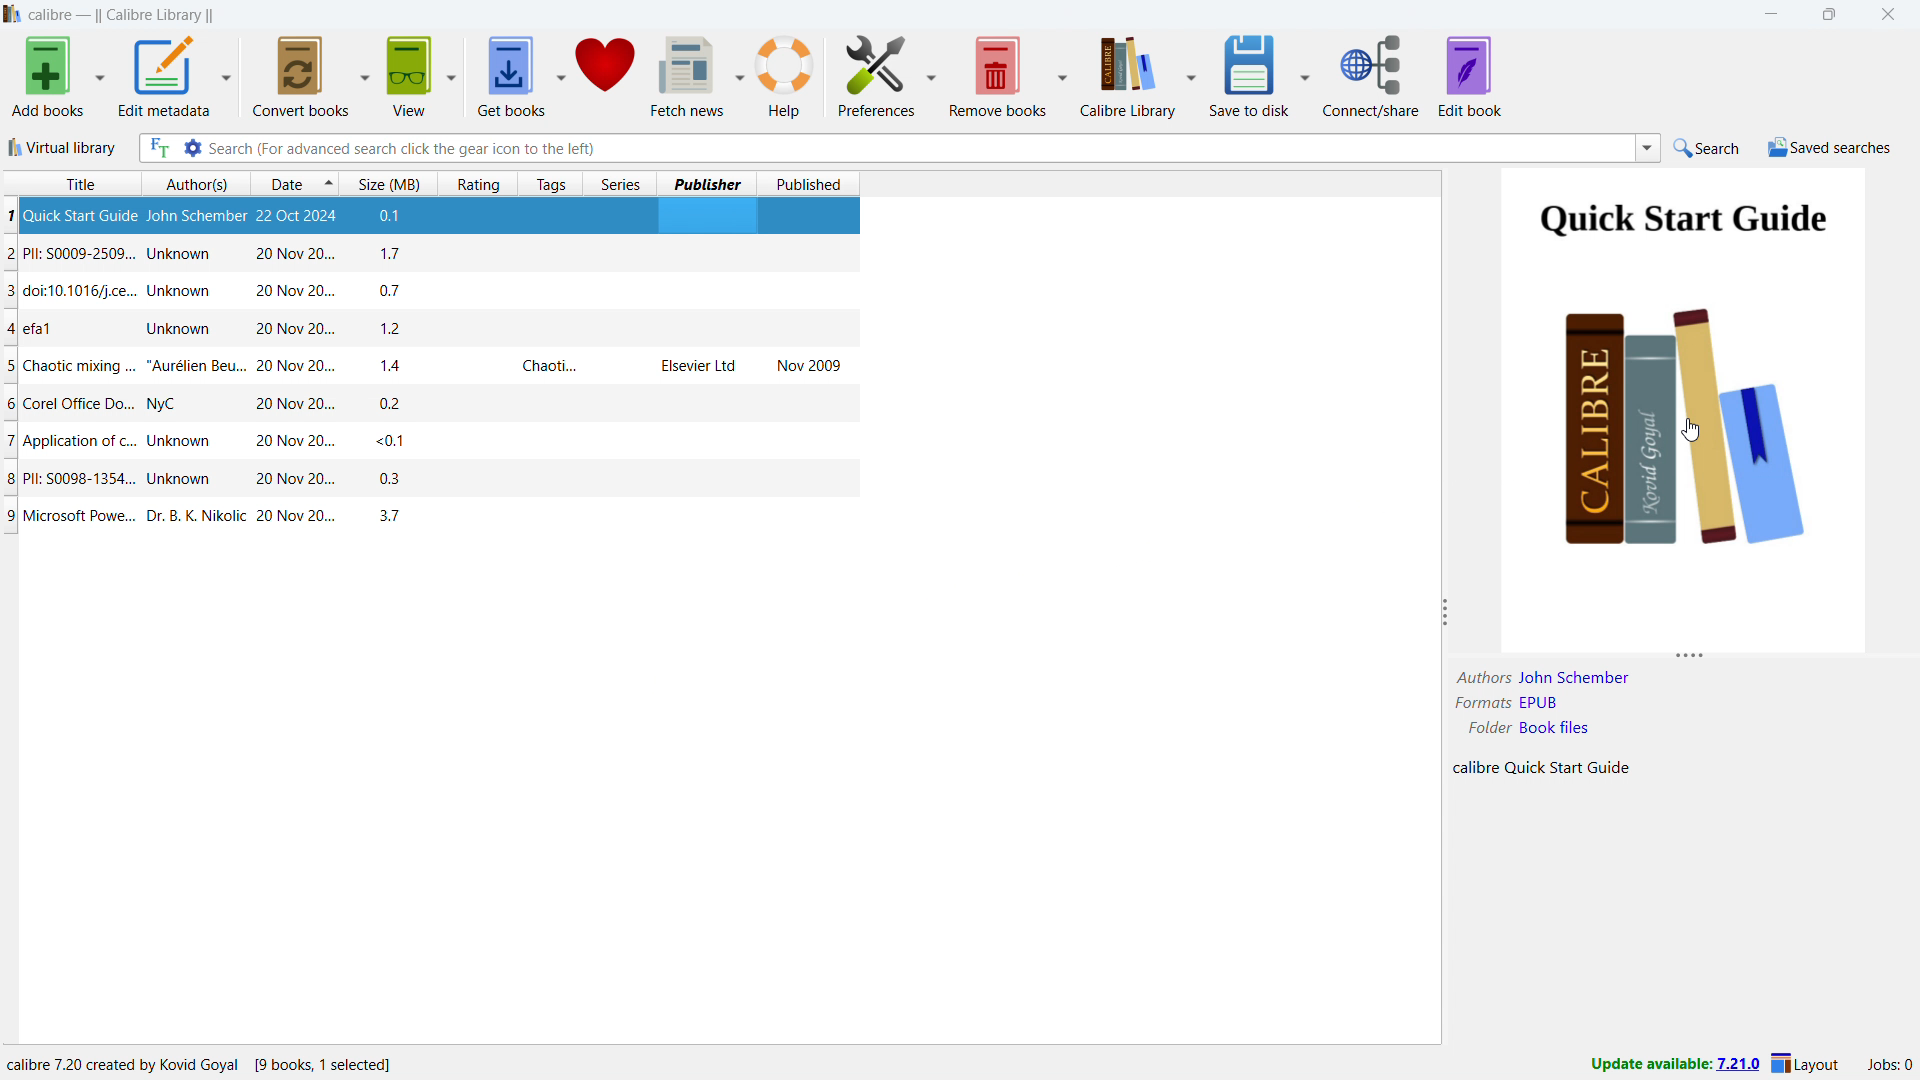 The image size is (1920, 1080). I want to click on 20 Nov 20.., so click(297, 368).